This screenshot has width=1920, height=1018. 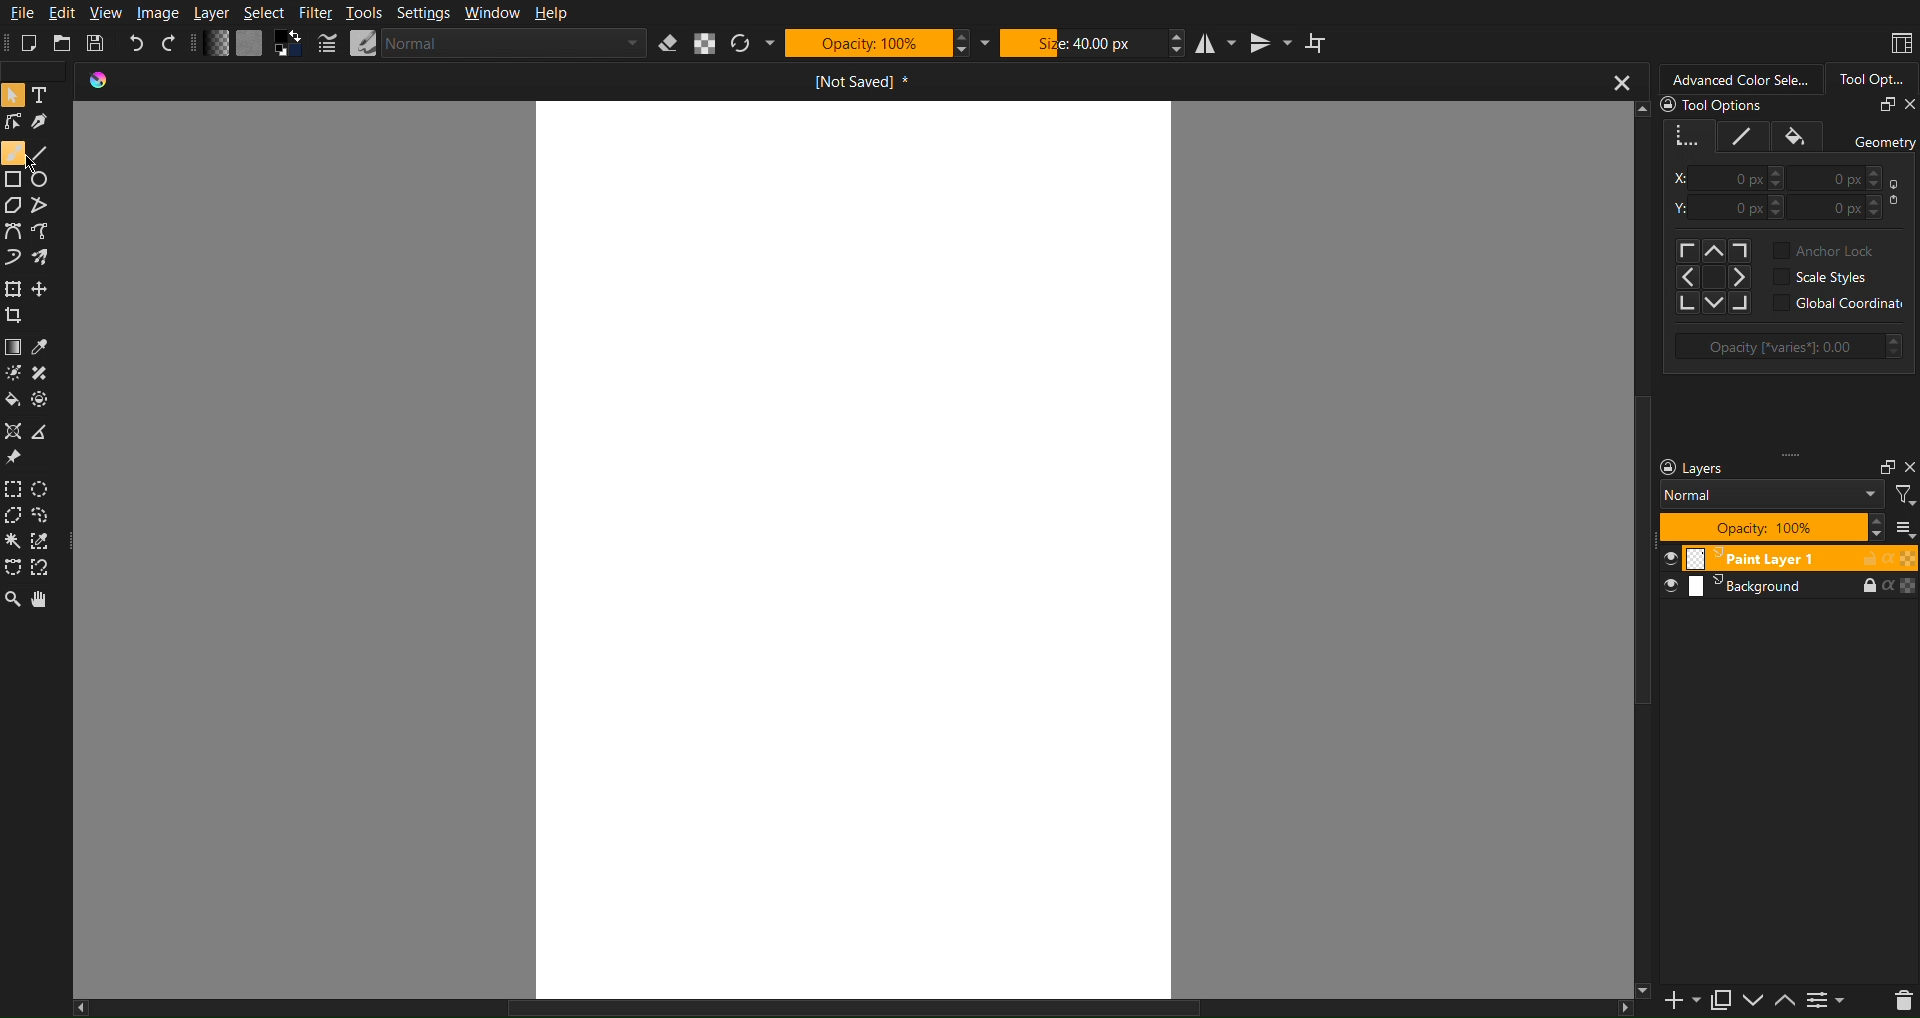 I want to click on Global Coordinates, so click(x=1841, y=303).